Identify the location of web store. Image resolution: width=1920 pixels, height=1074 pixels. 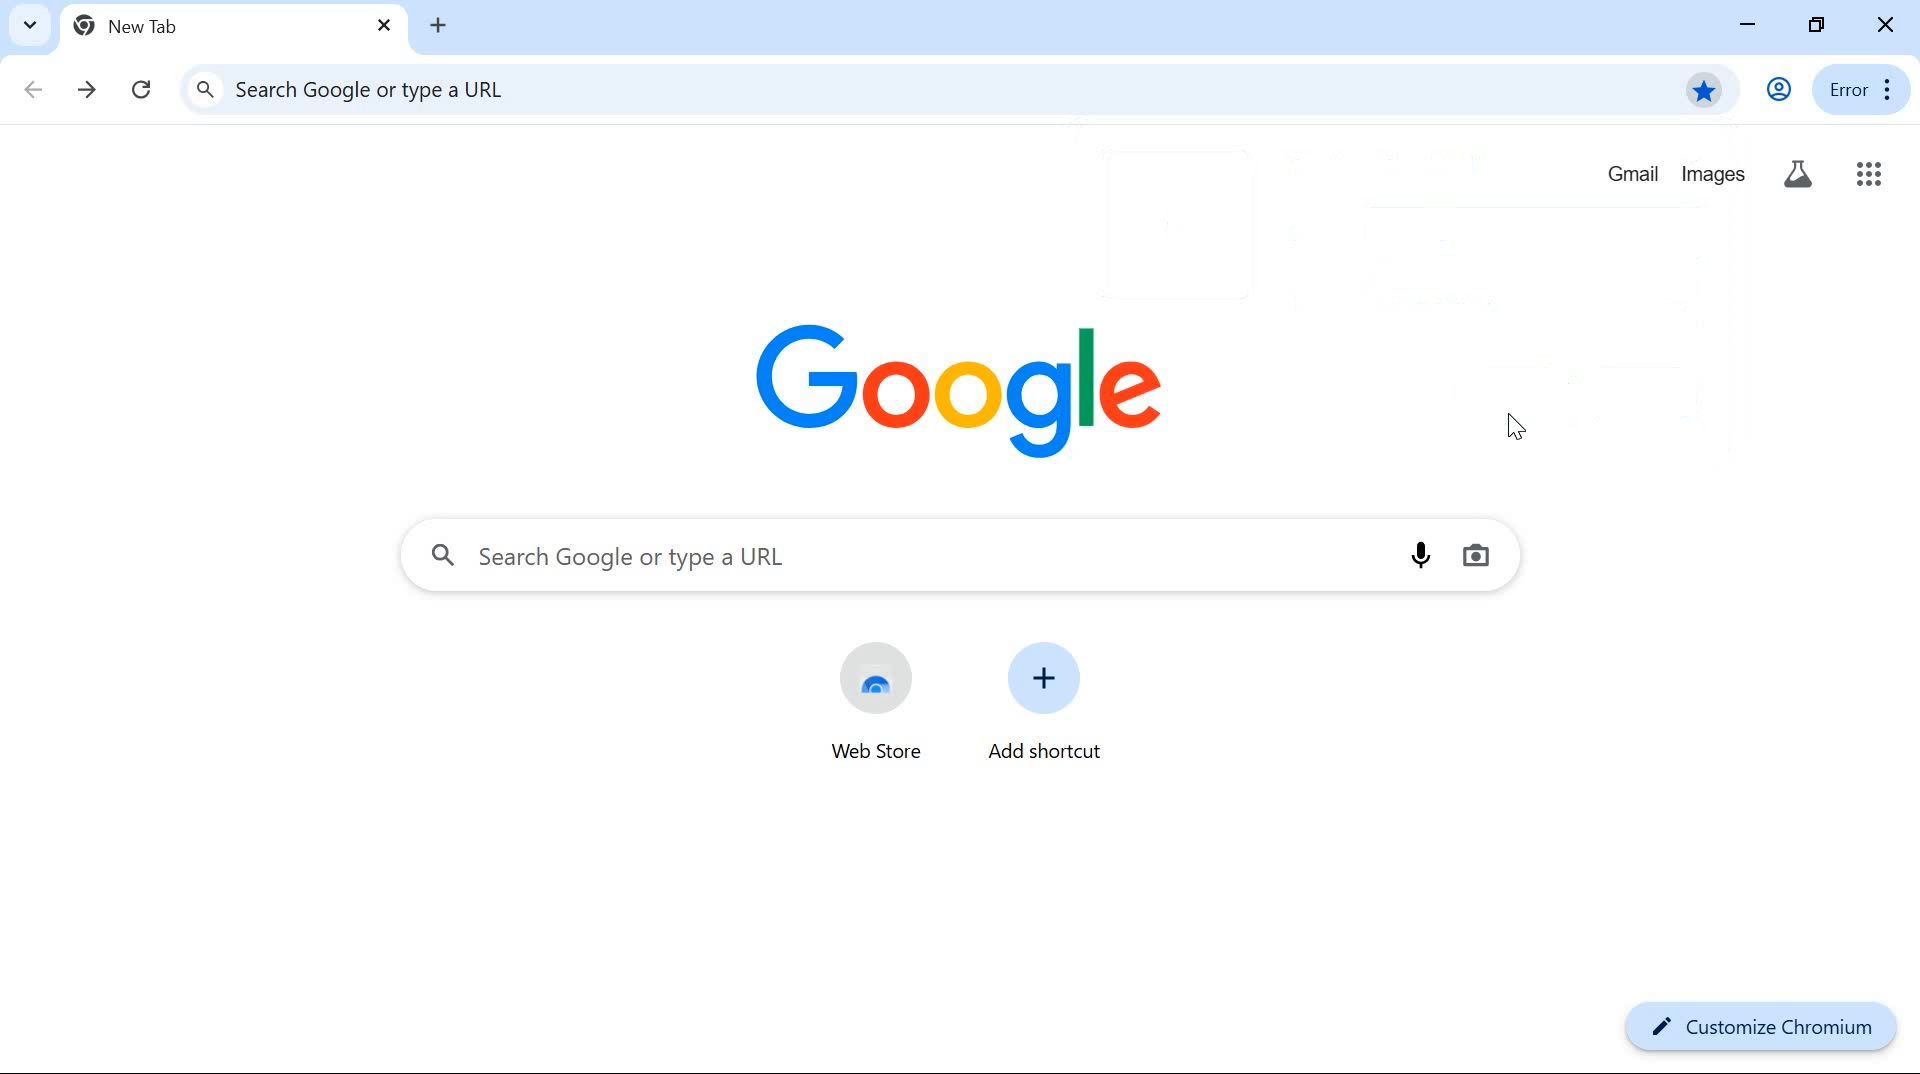
(878, 707).